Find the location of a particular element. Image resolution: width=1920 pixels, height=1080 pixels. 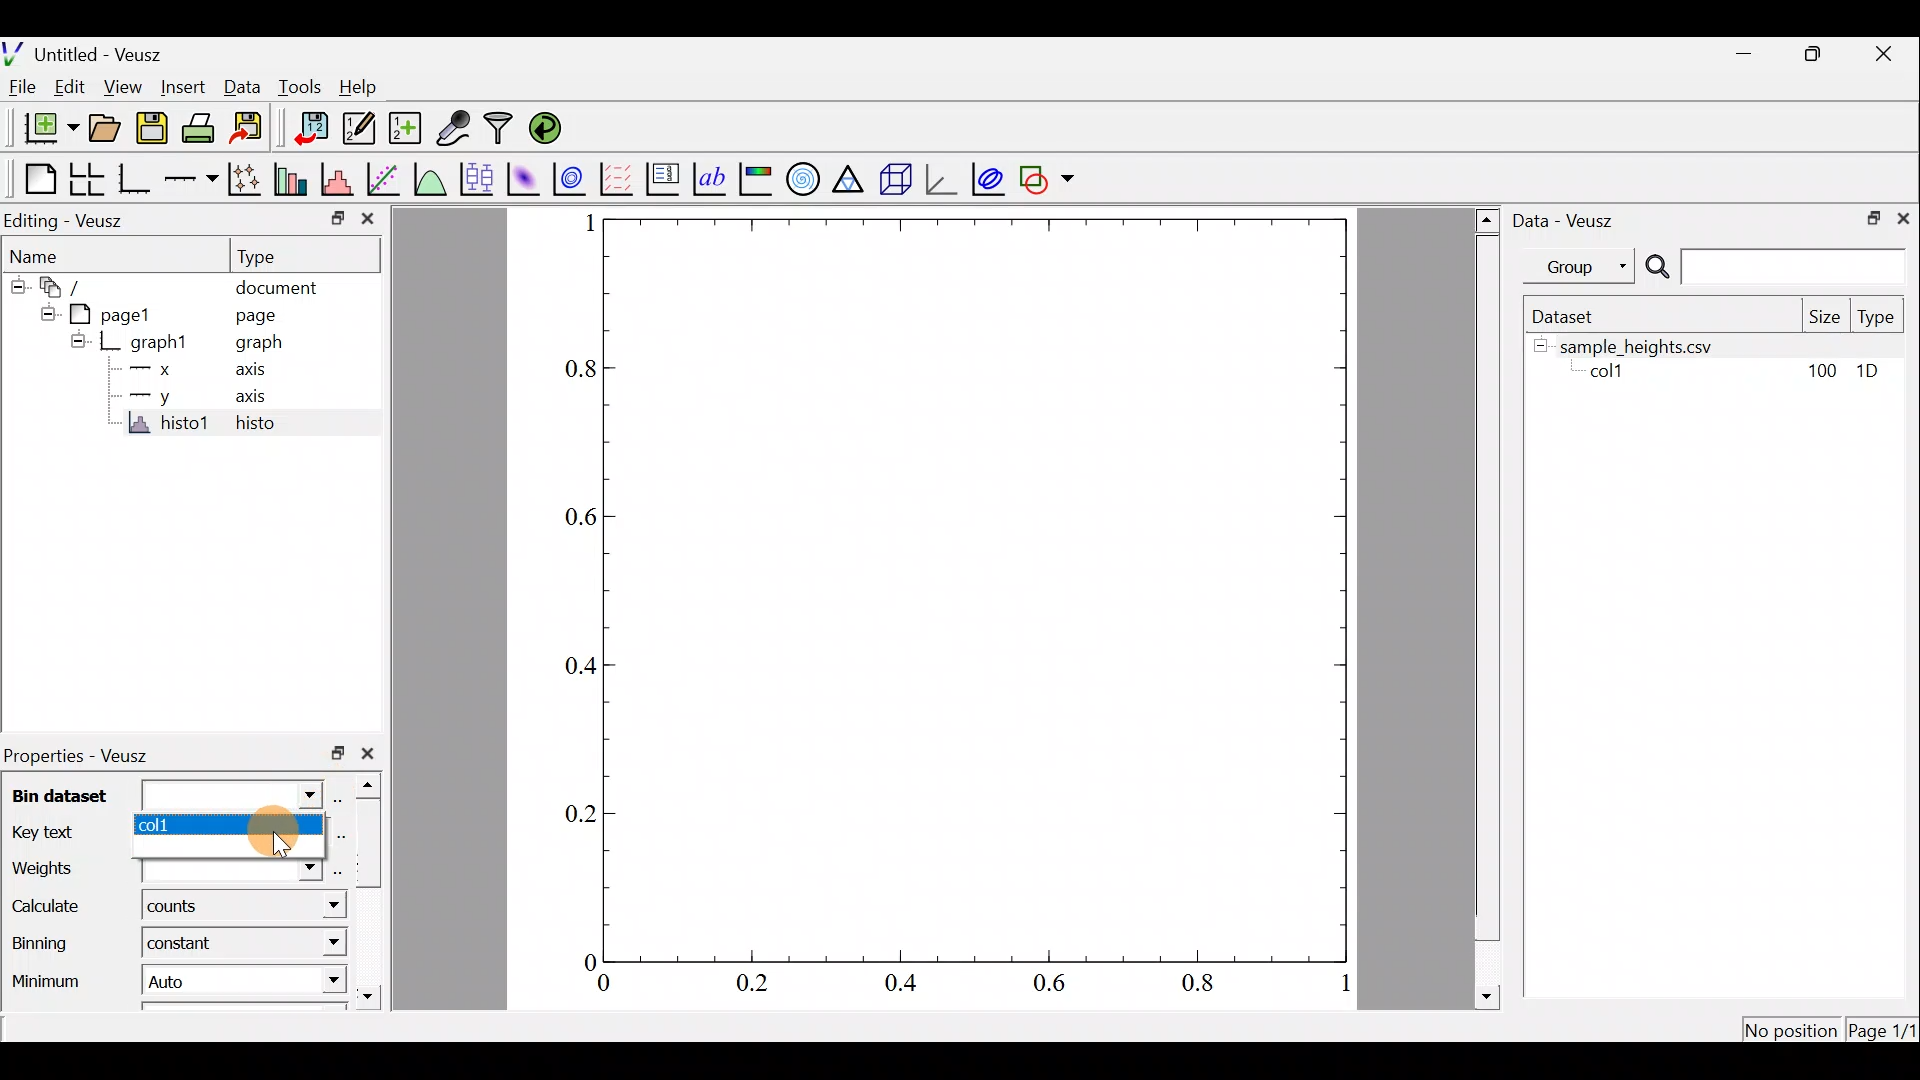

x is located at coordinates (163, 370).